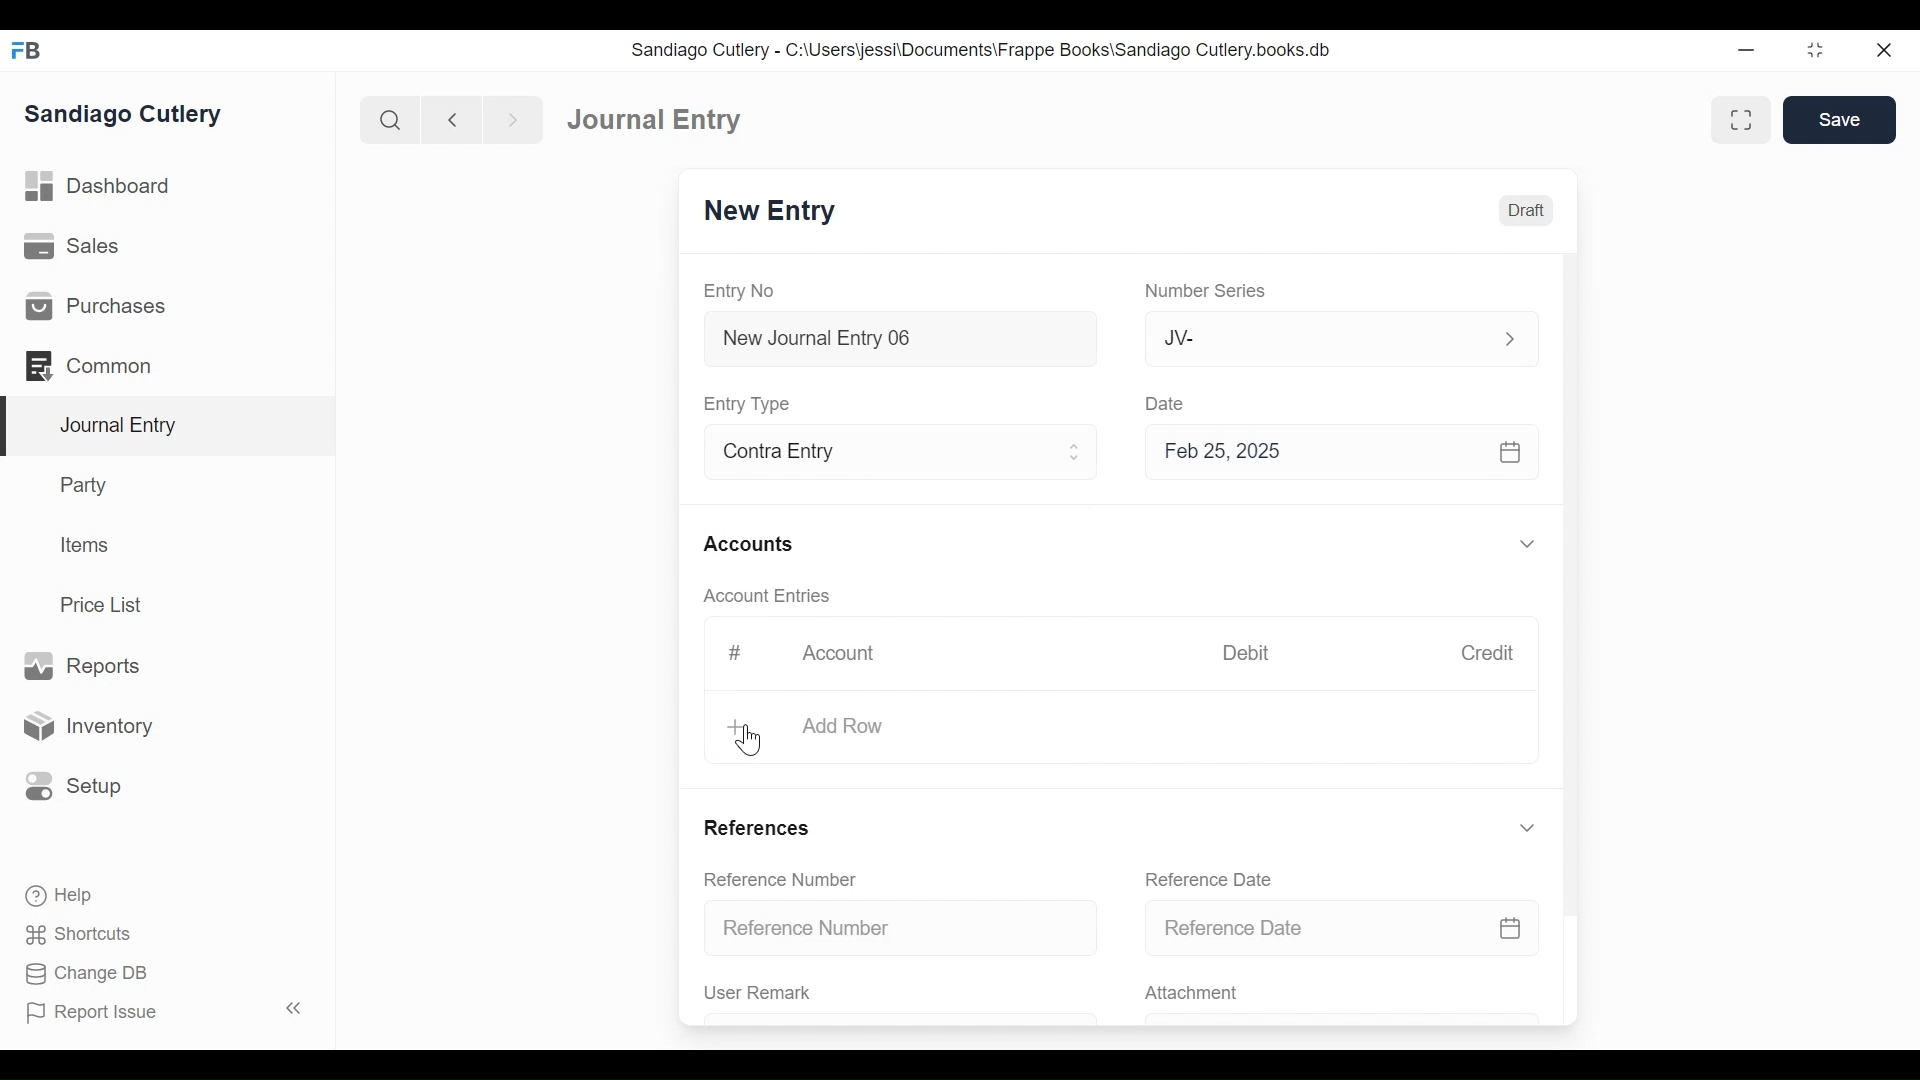 This screenshot has height=1080, width=1920. I want to click on Price List, so click(108, 605).